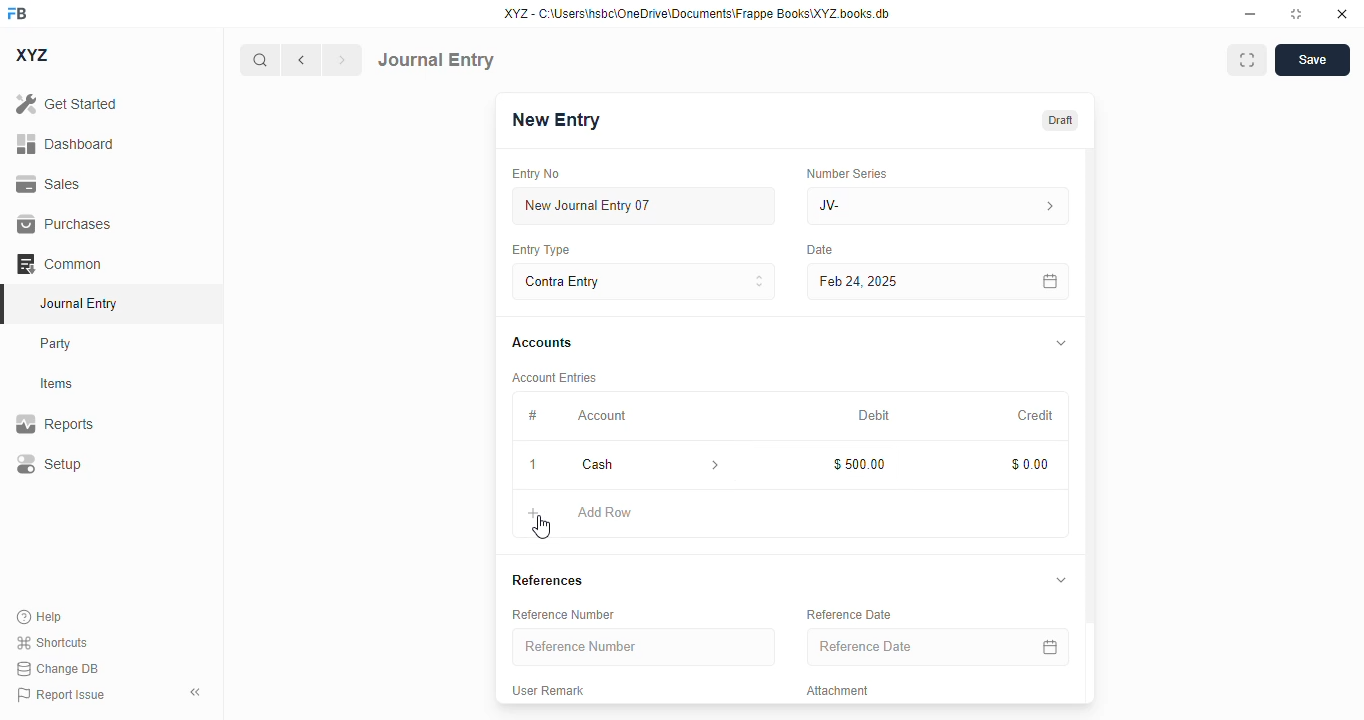  What do you see at coordinates (343, 60) in the screenshot?
I see `next` at bounding box center [343, 60].